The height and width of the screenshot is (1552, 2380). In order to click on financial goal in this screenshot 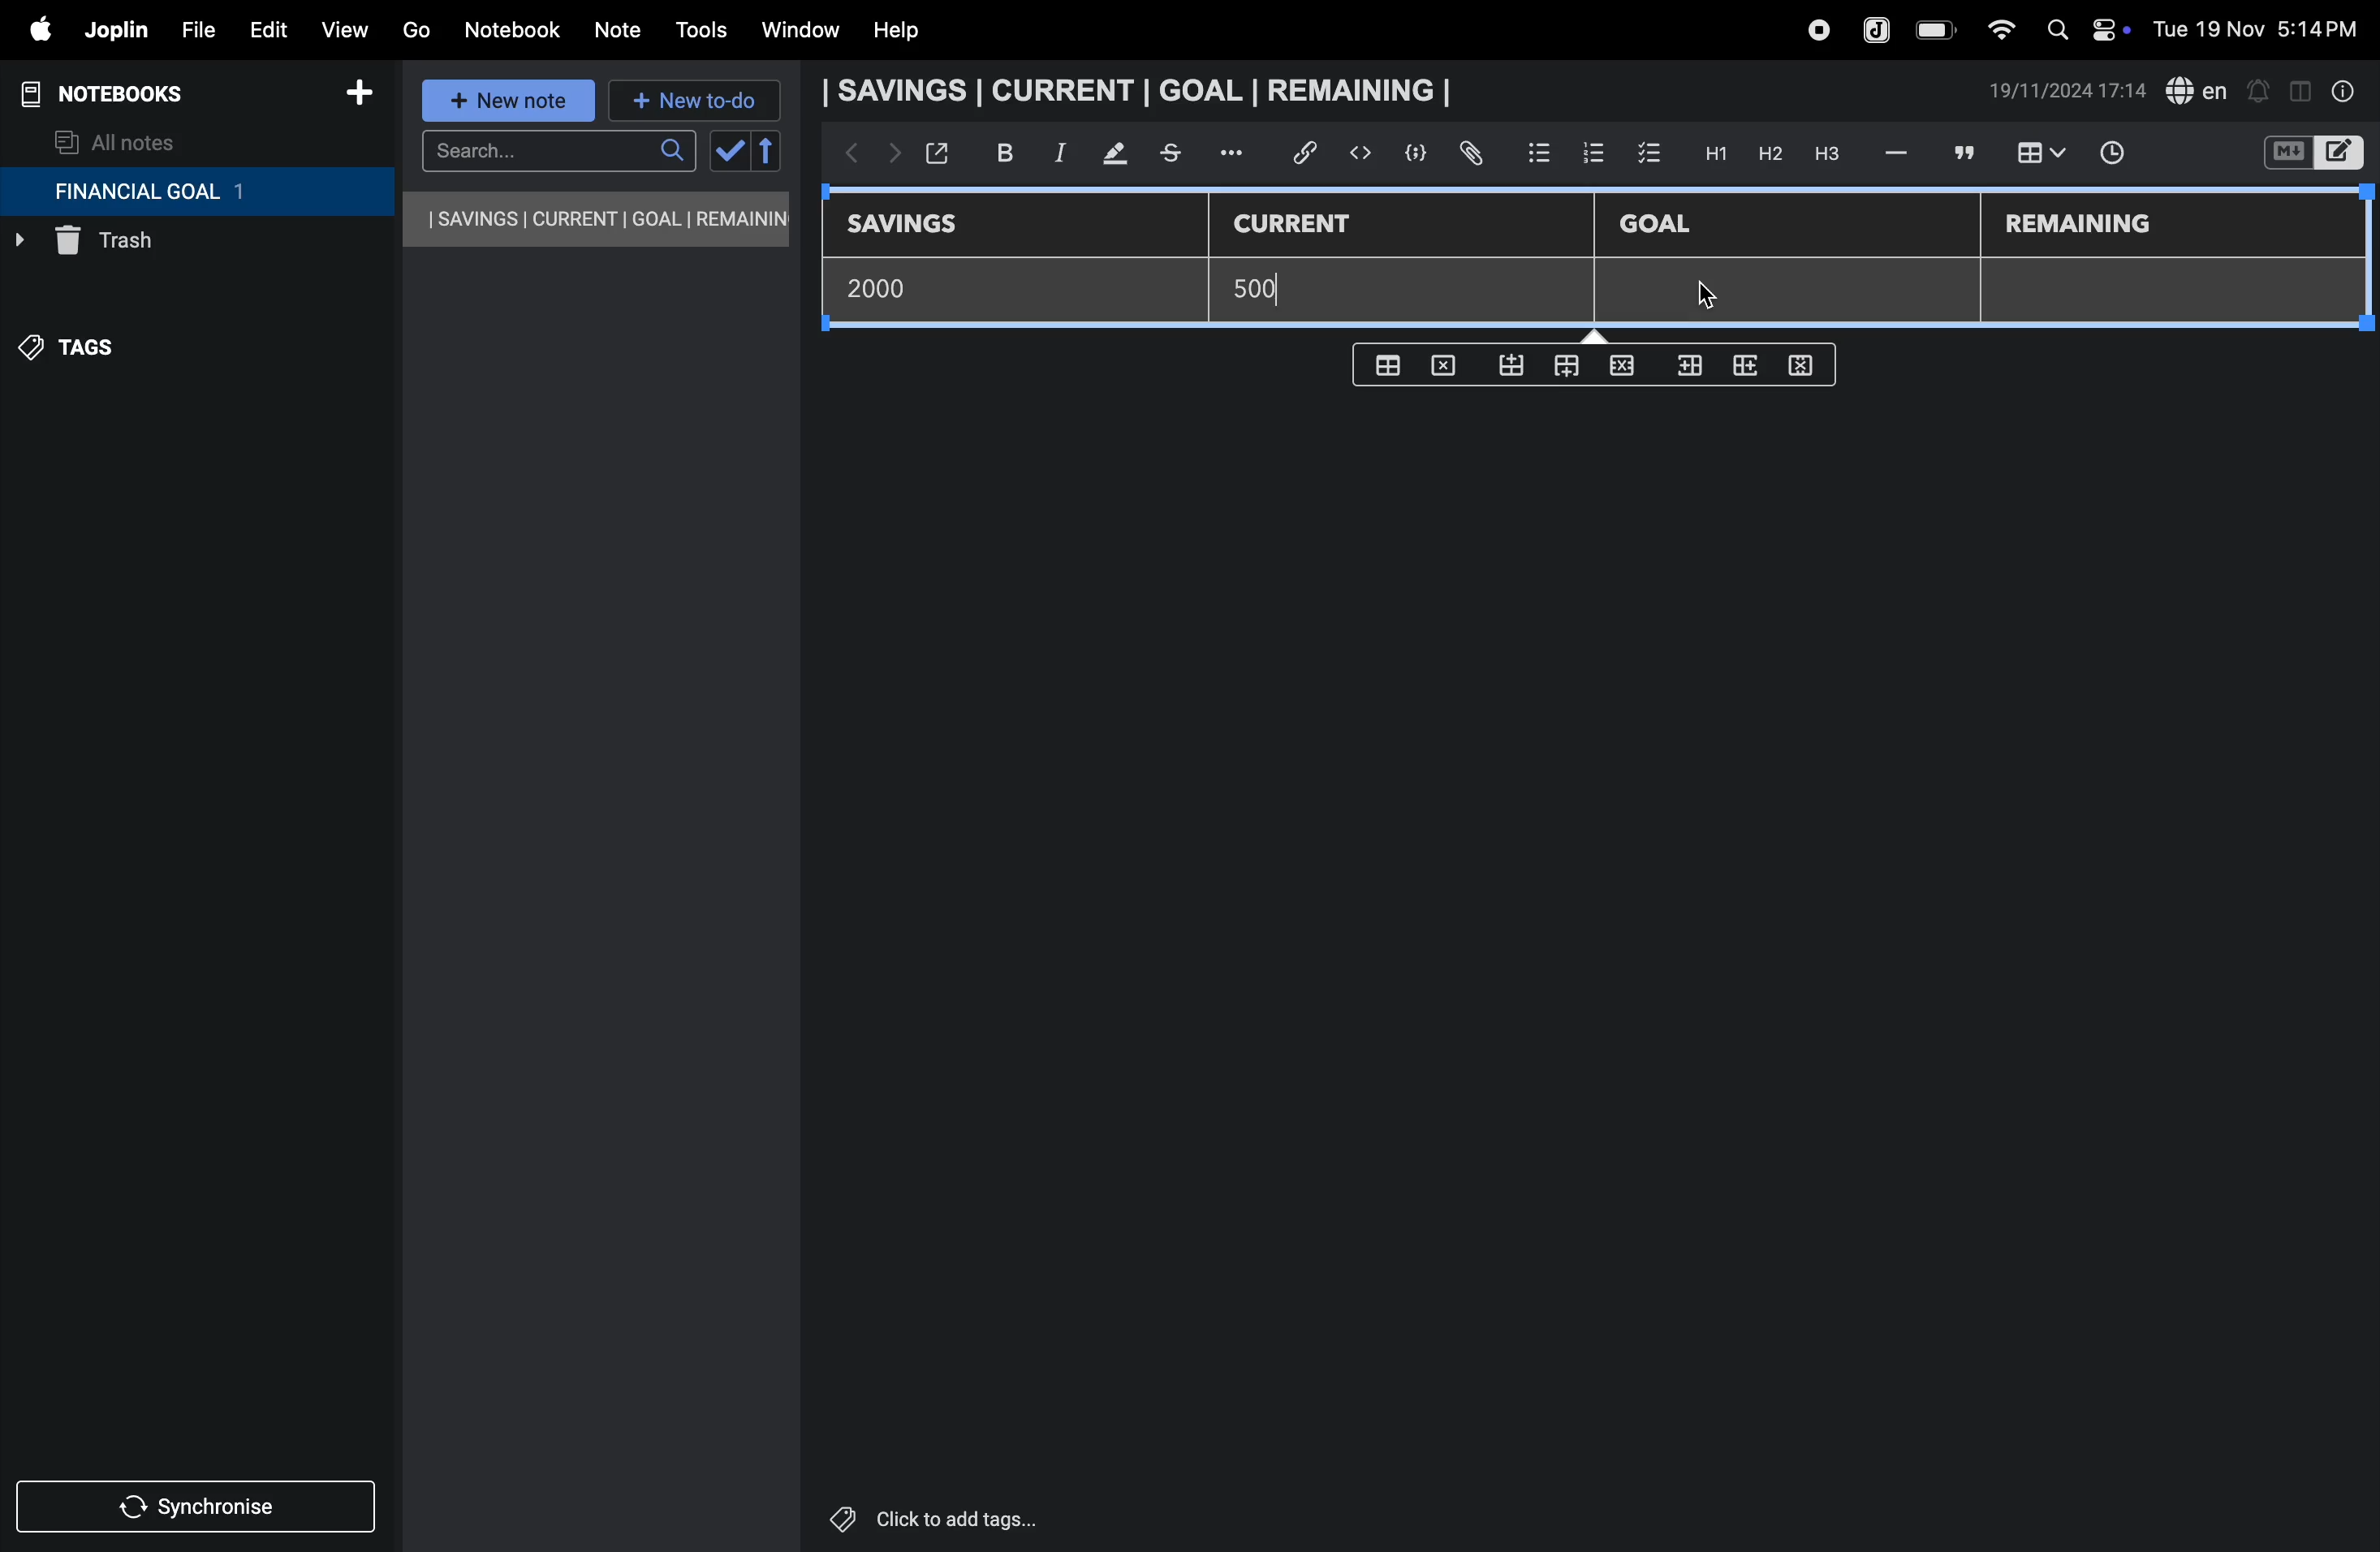, I will do `click(196, 192)`.